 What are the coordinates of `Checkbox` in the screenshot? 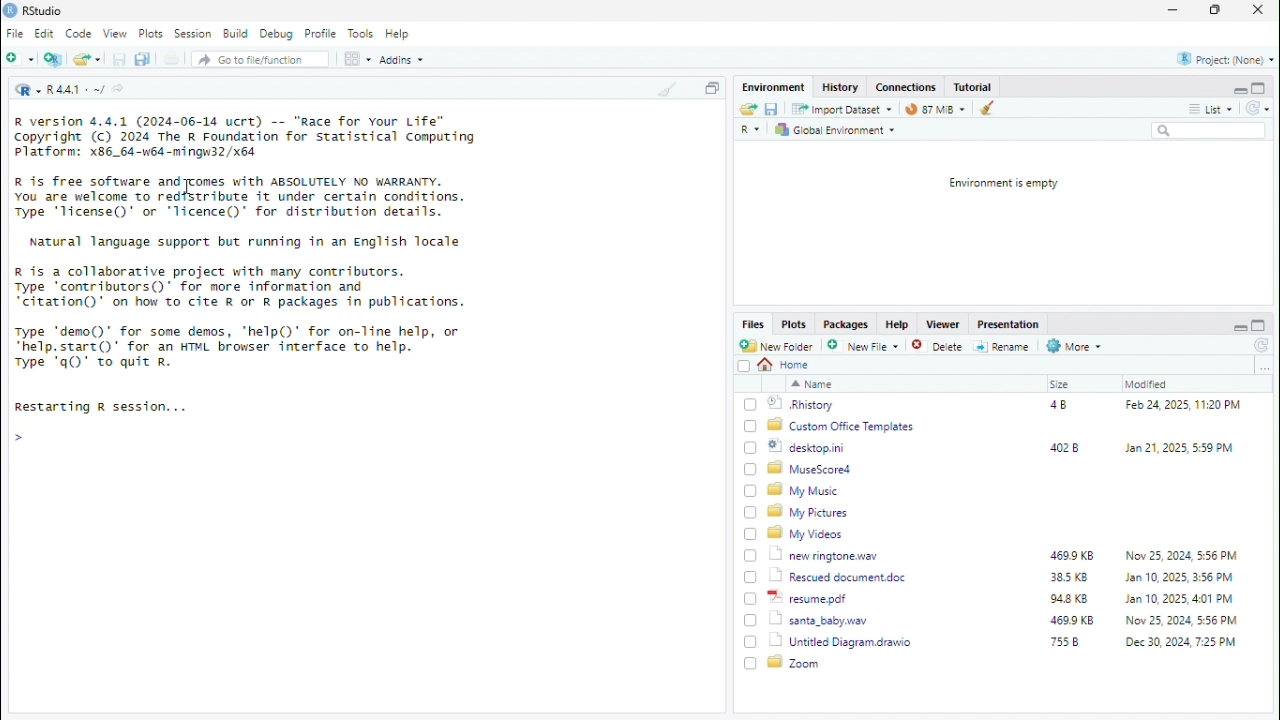 It's located at (750, 620).